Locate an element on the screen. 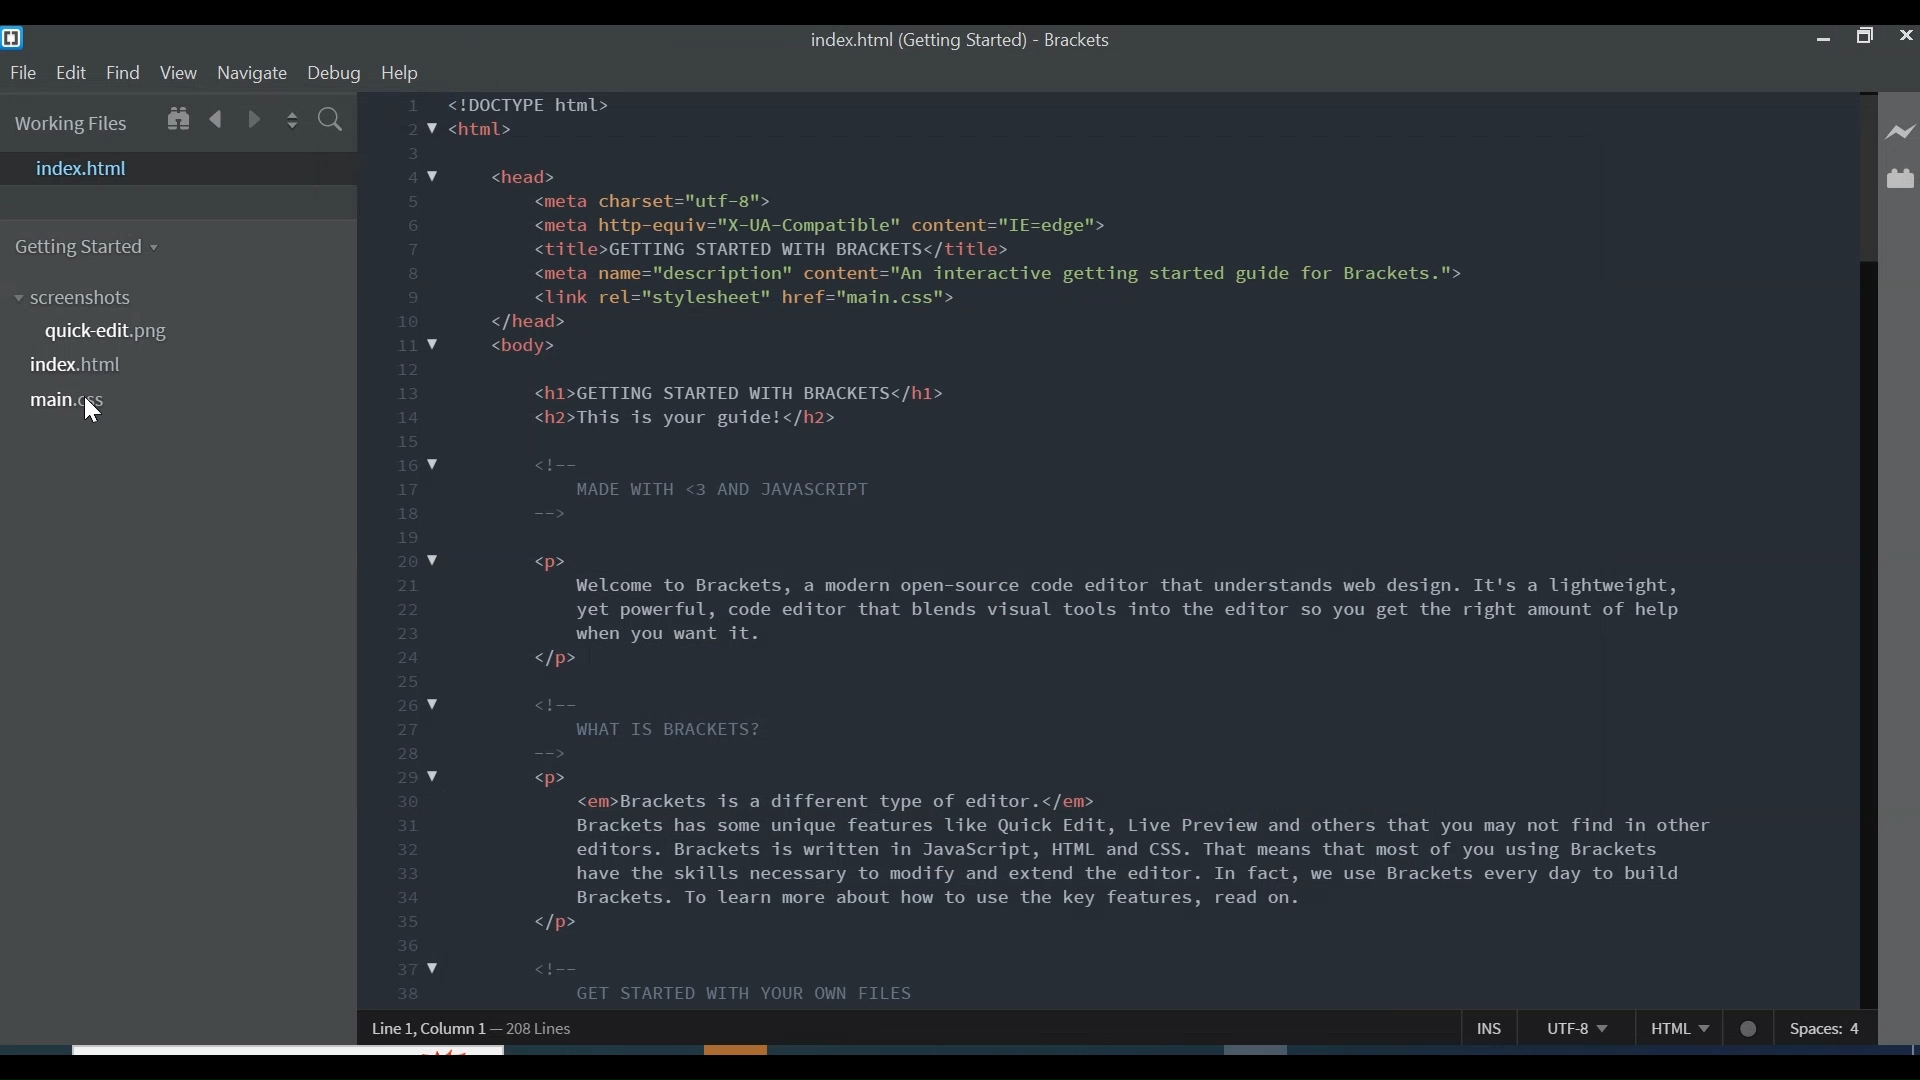 The image size is (1920, 1080). Show in File Tree is located at coordinates (181, 119).